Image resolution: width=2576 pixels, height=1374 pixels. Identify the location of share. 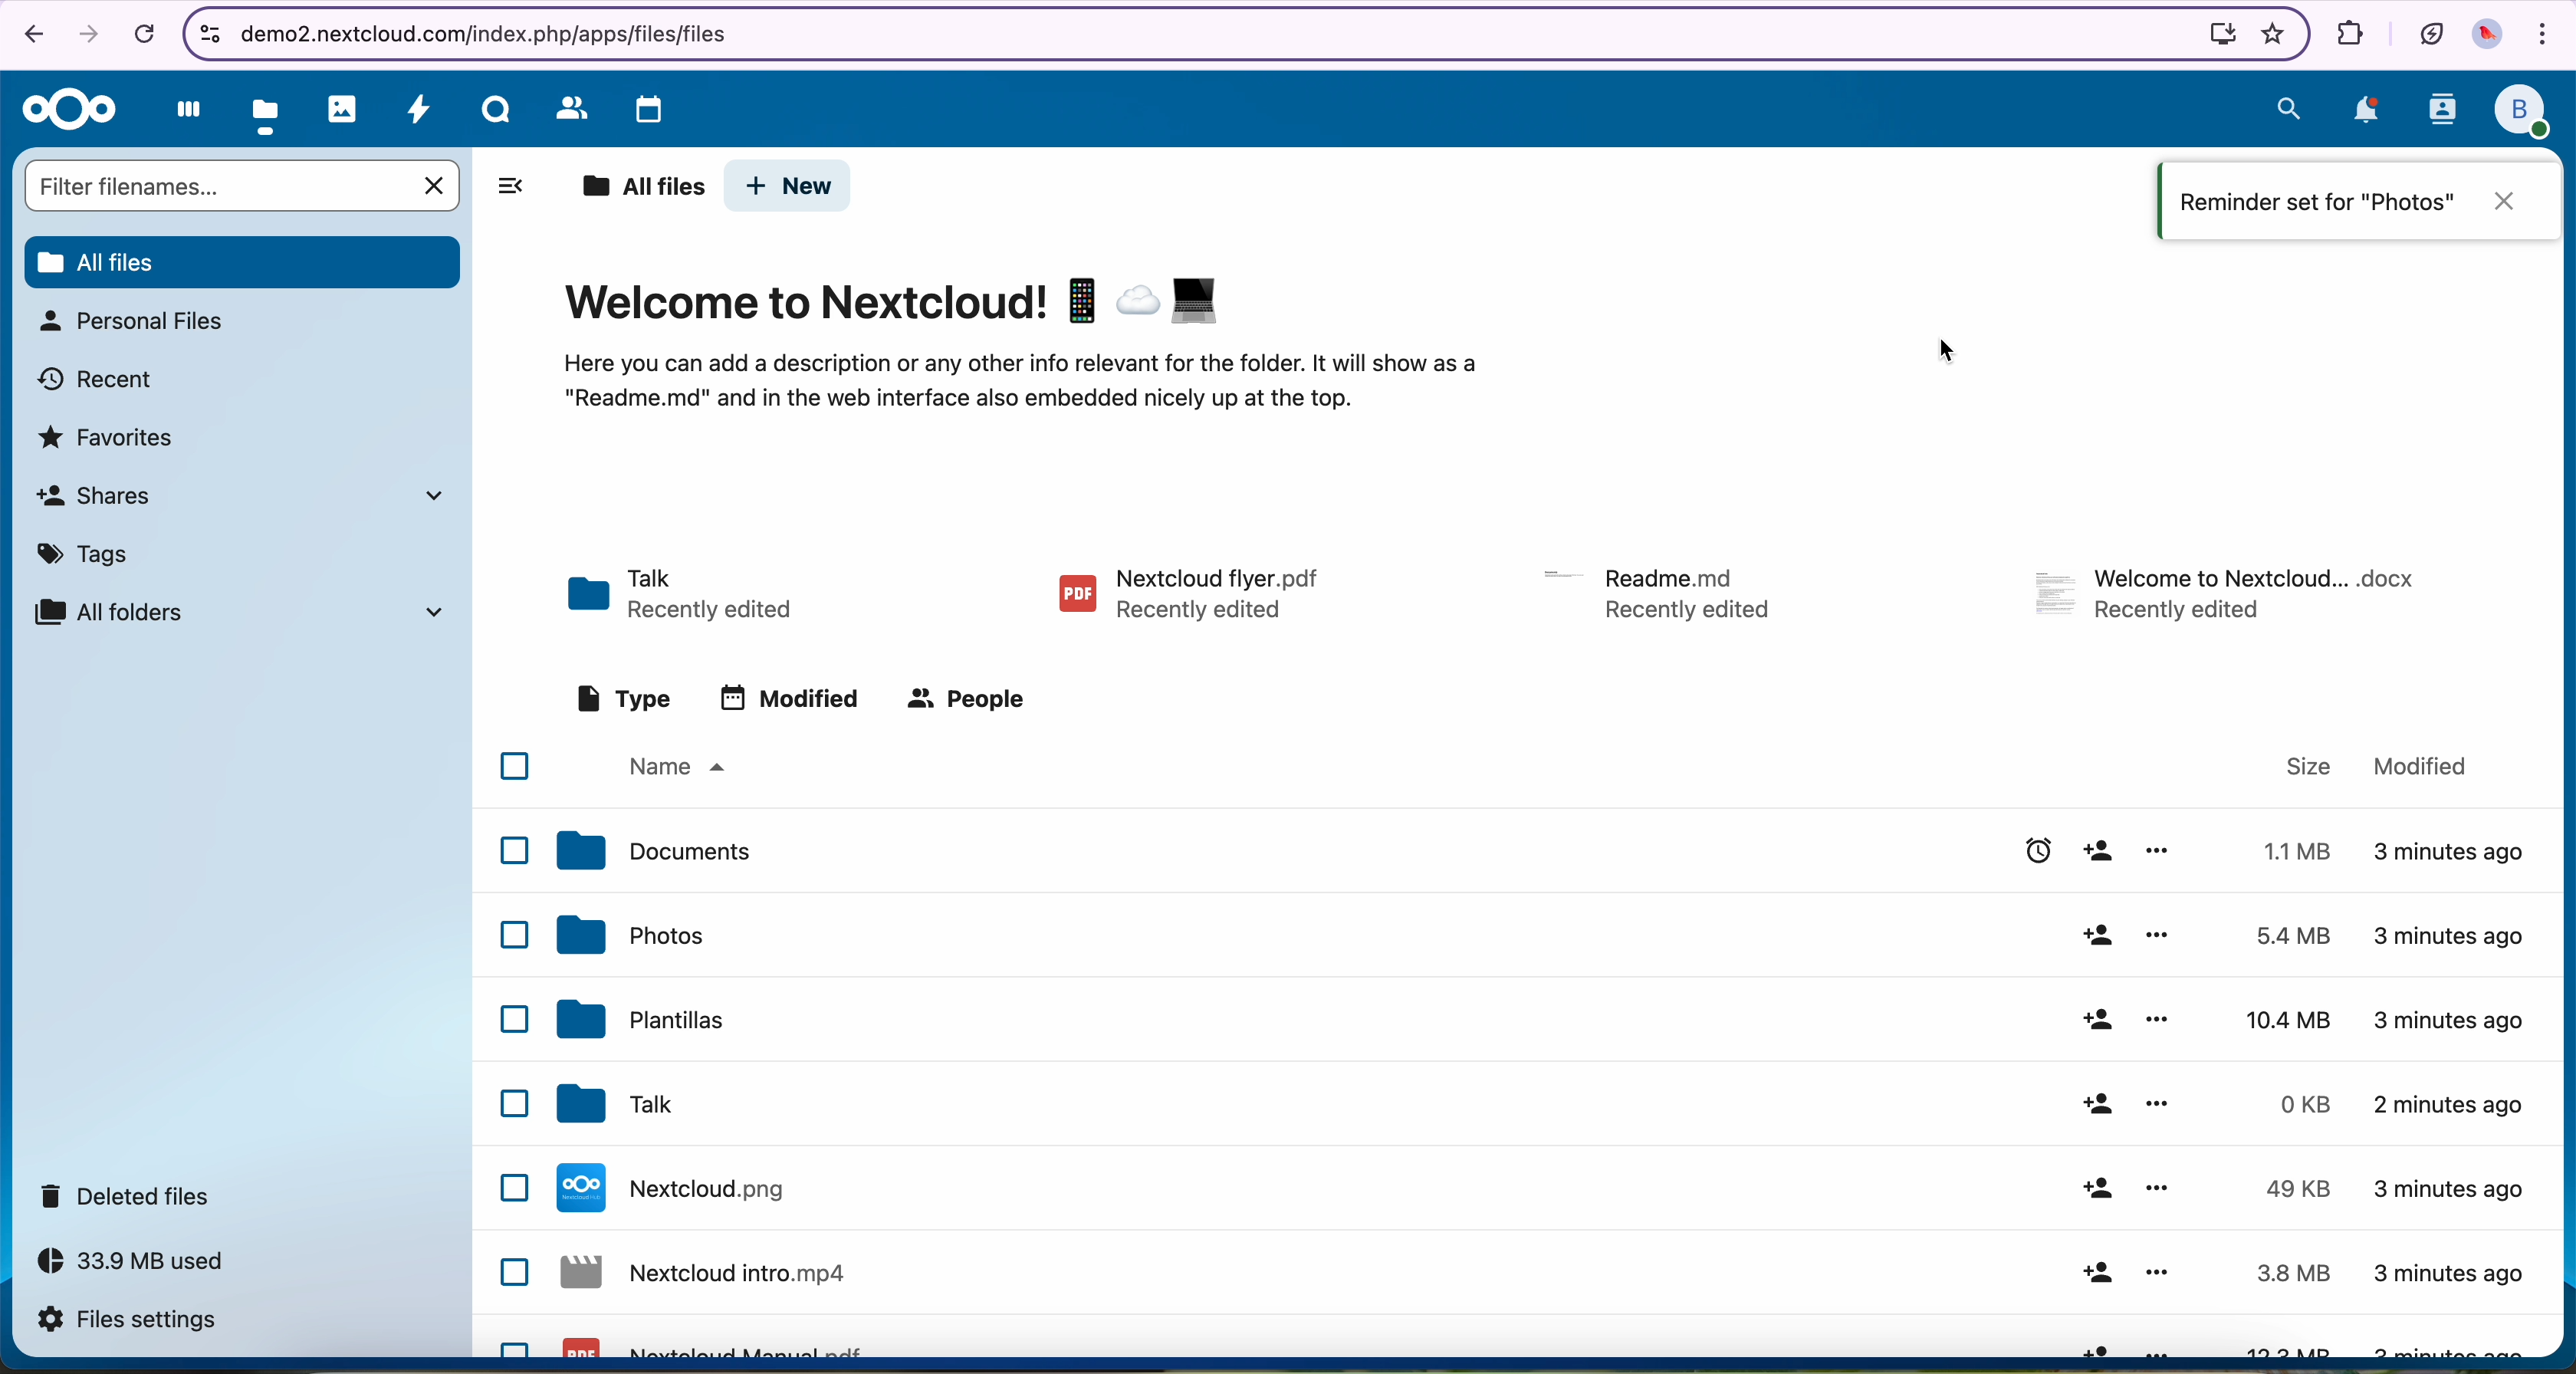
(2091, 937).